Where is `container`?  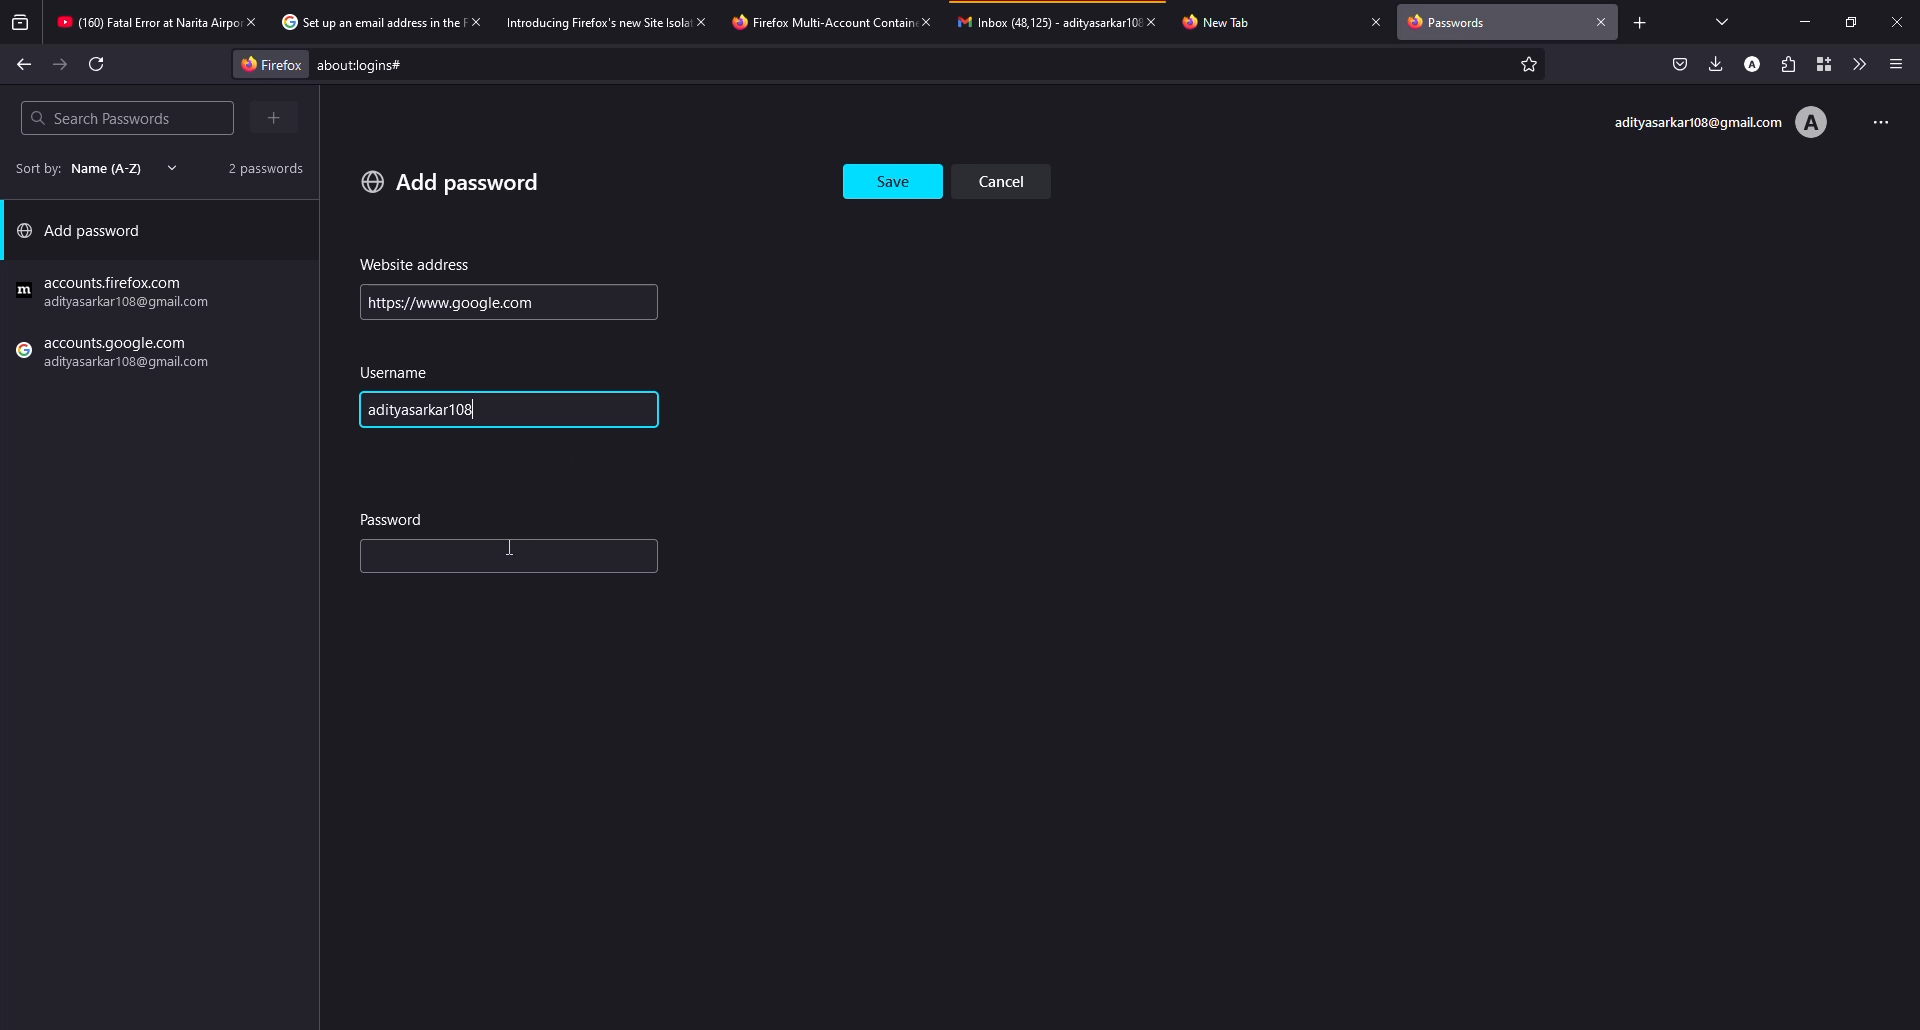
container is located at coordinates (1819, 64).